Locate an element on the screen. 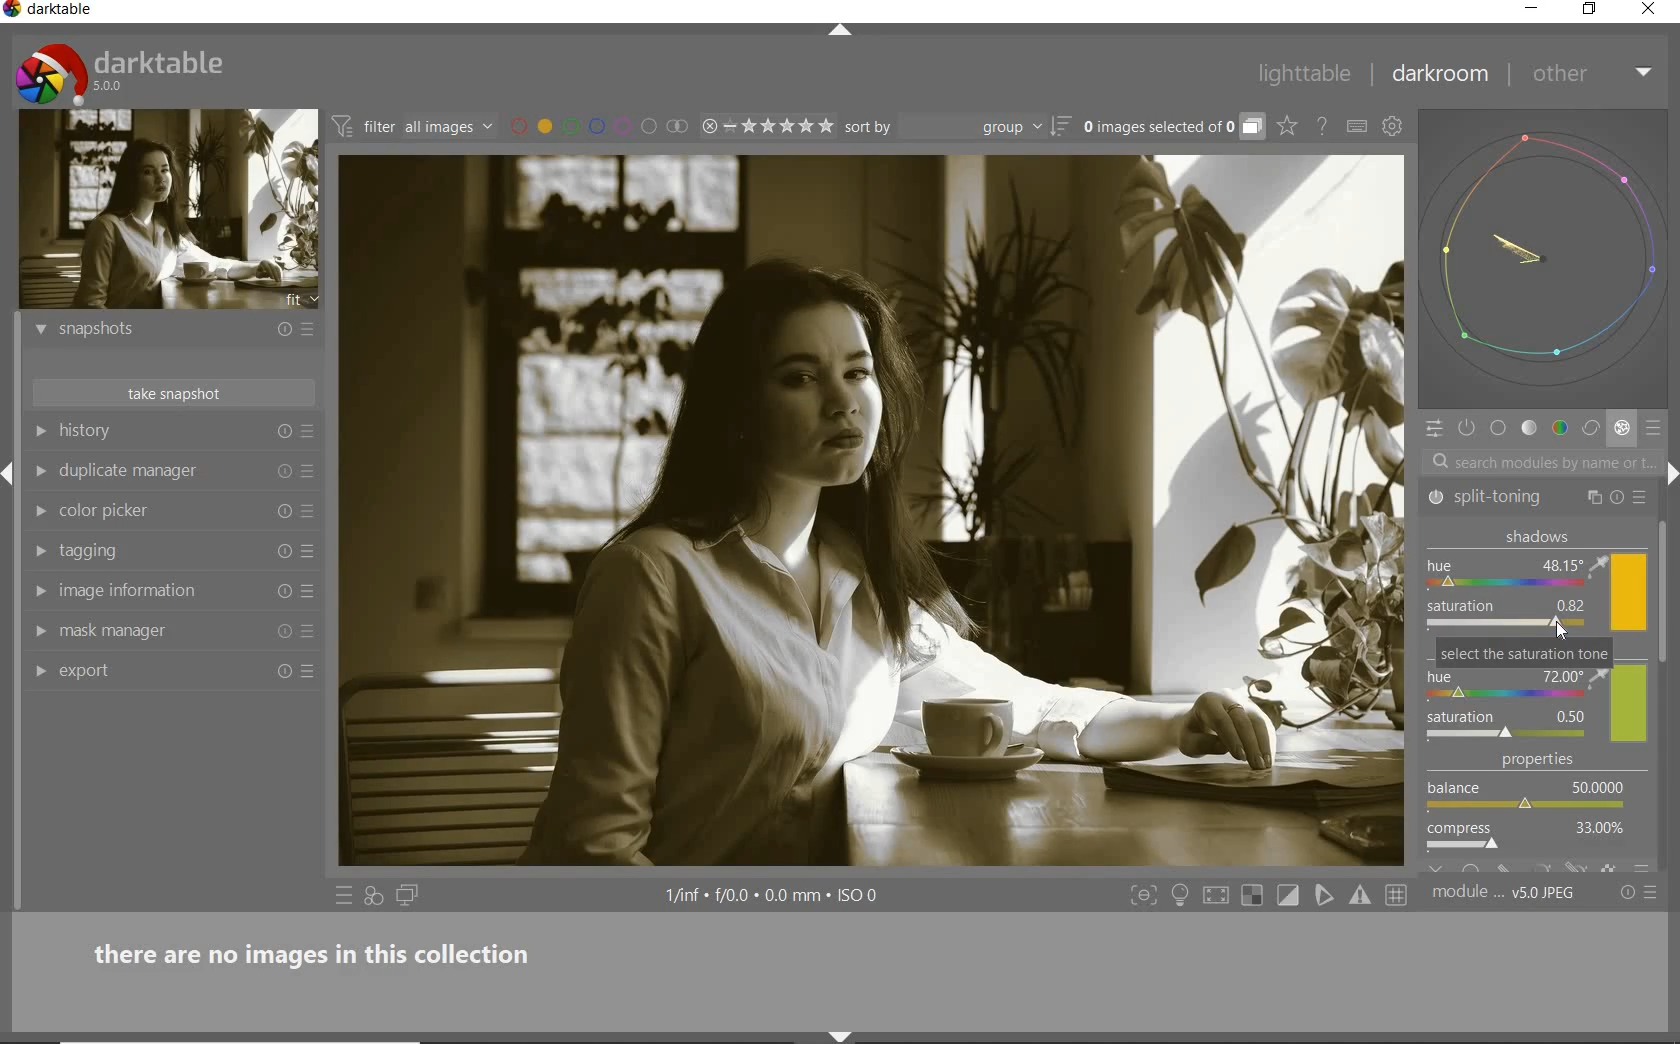 This screenshot has width=1680, height=1044. reset is located at coordinates (281, 550).